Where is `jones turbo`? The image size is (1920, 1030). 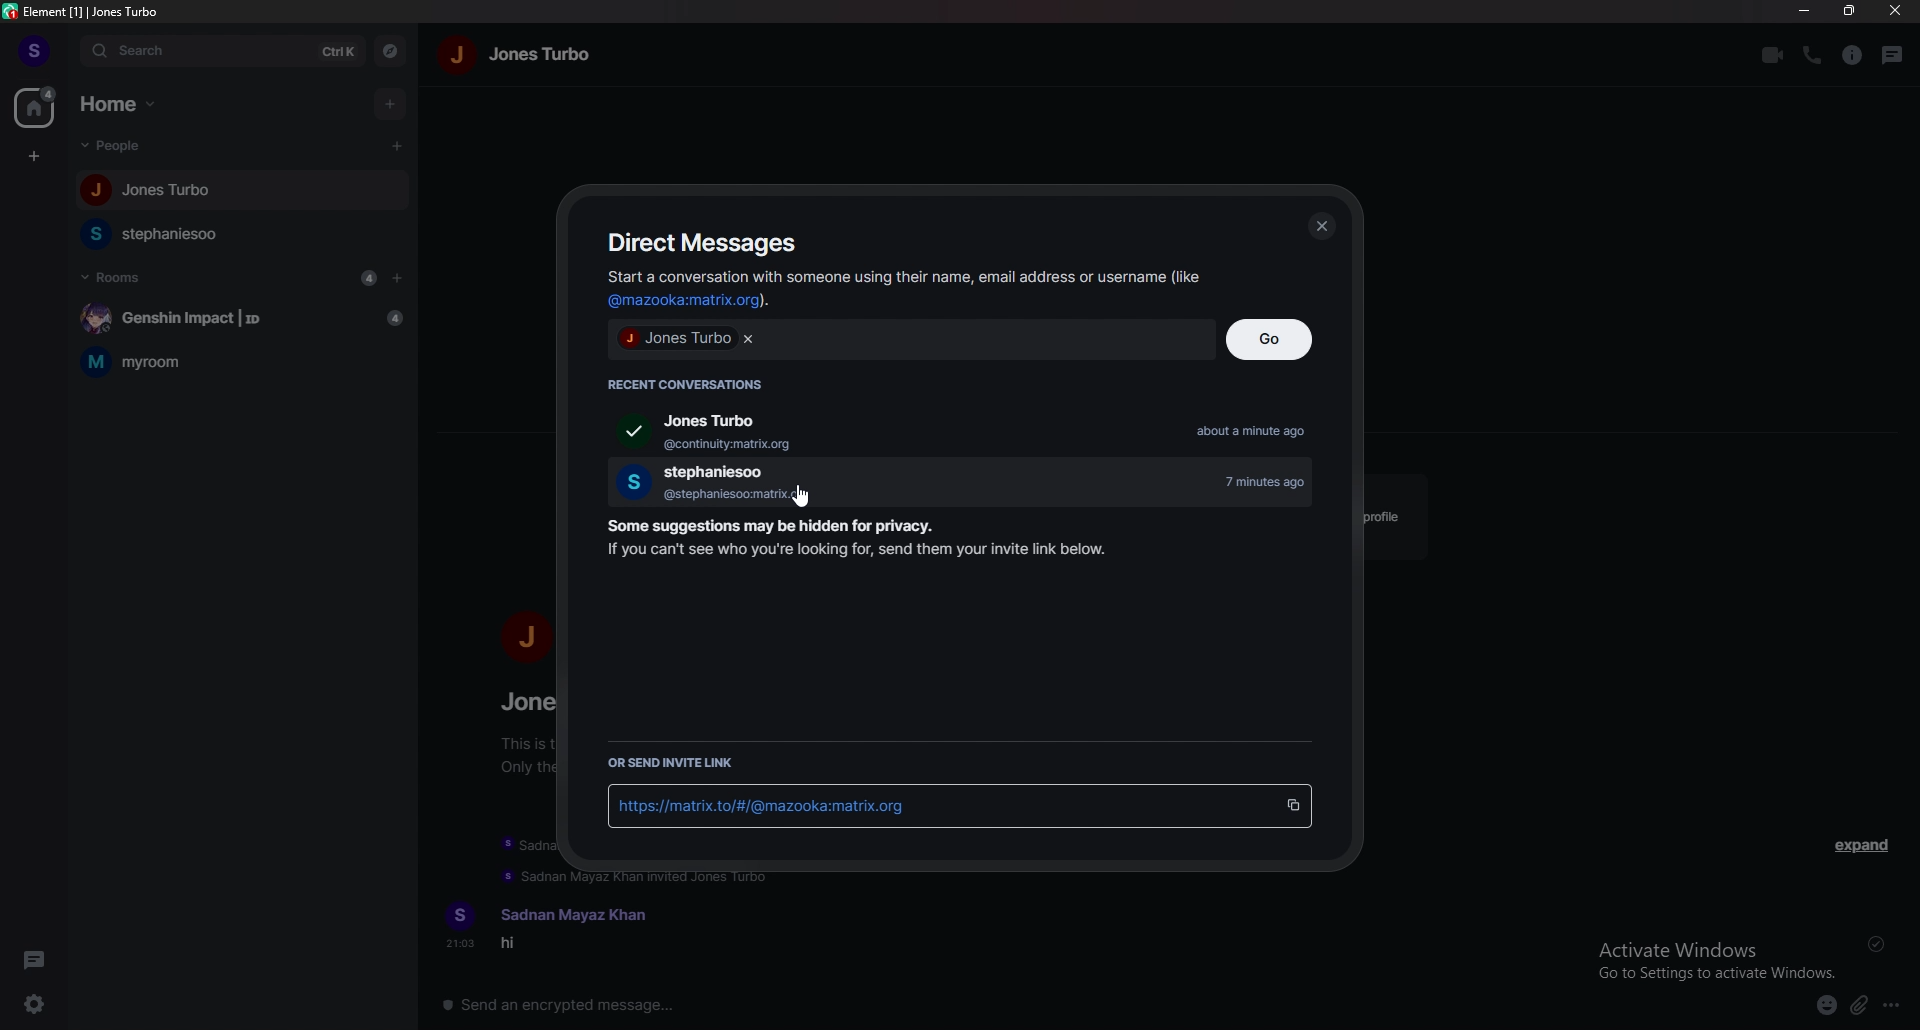 jones turbo is located at coordinates (542, 56).